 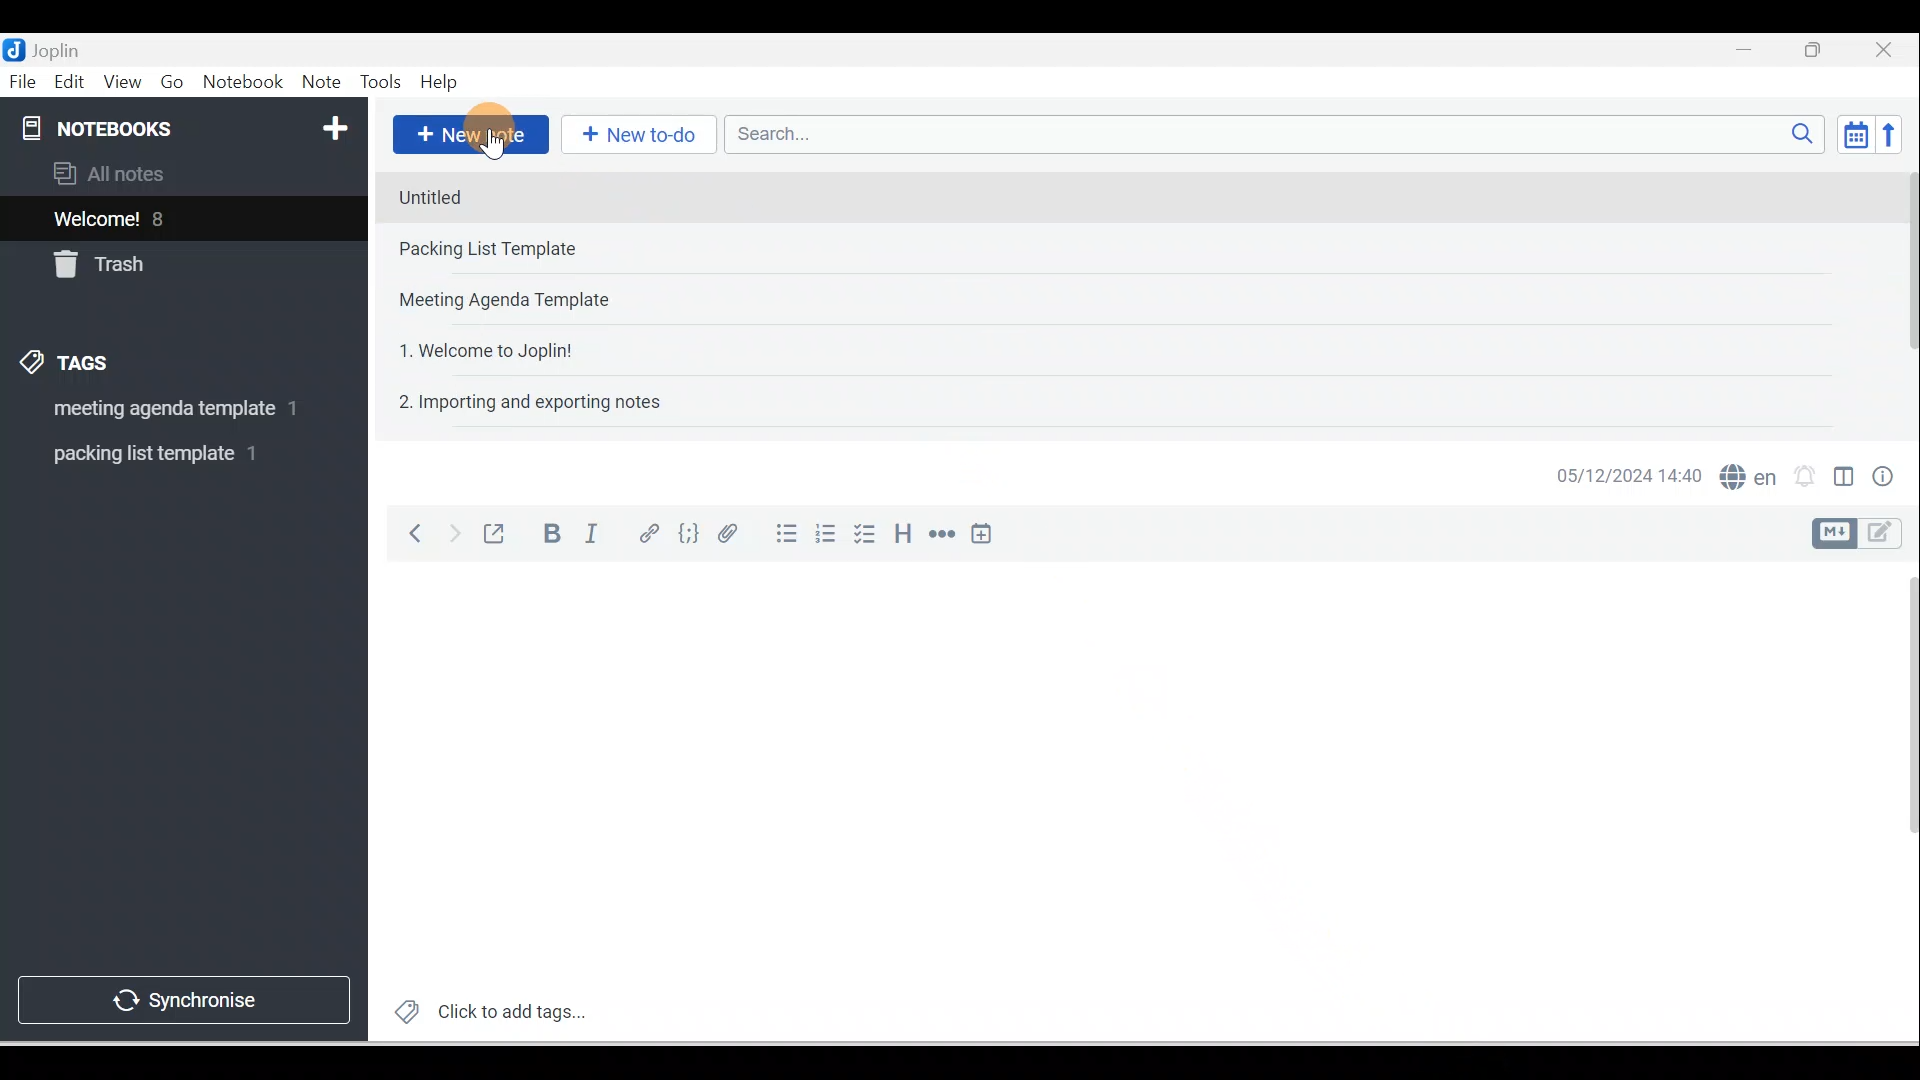 I want to click on Tags, so click(x=71, y=366).